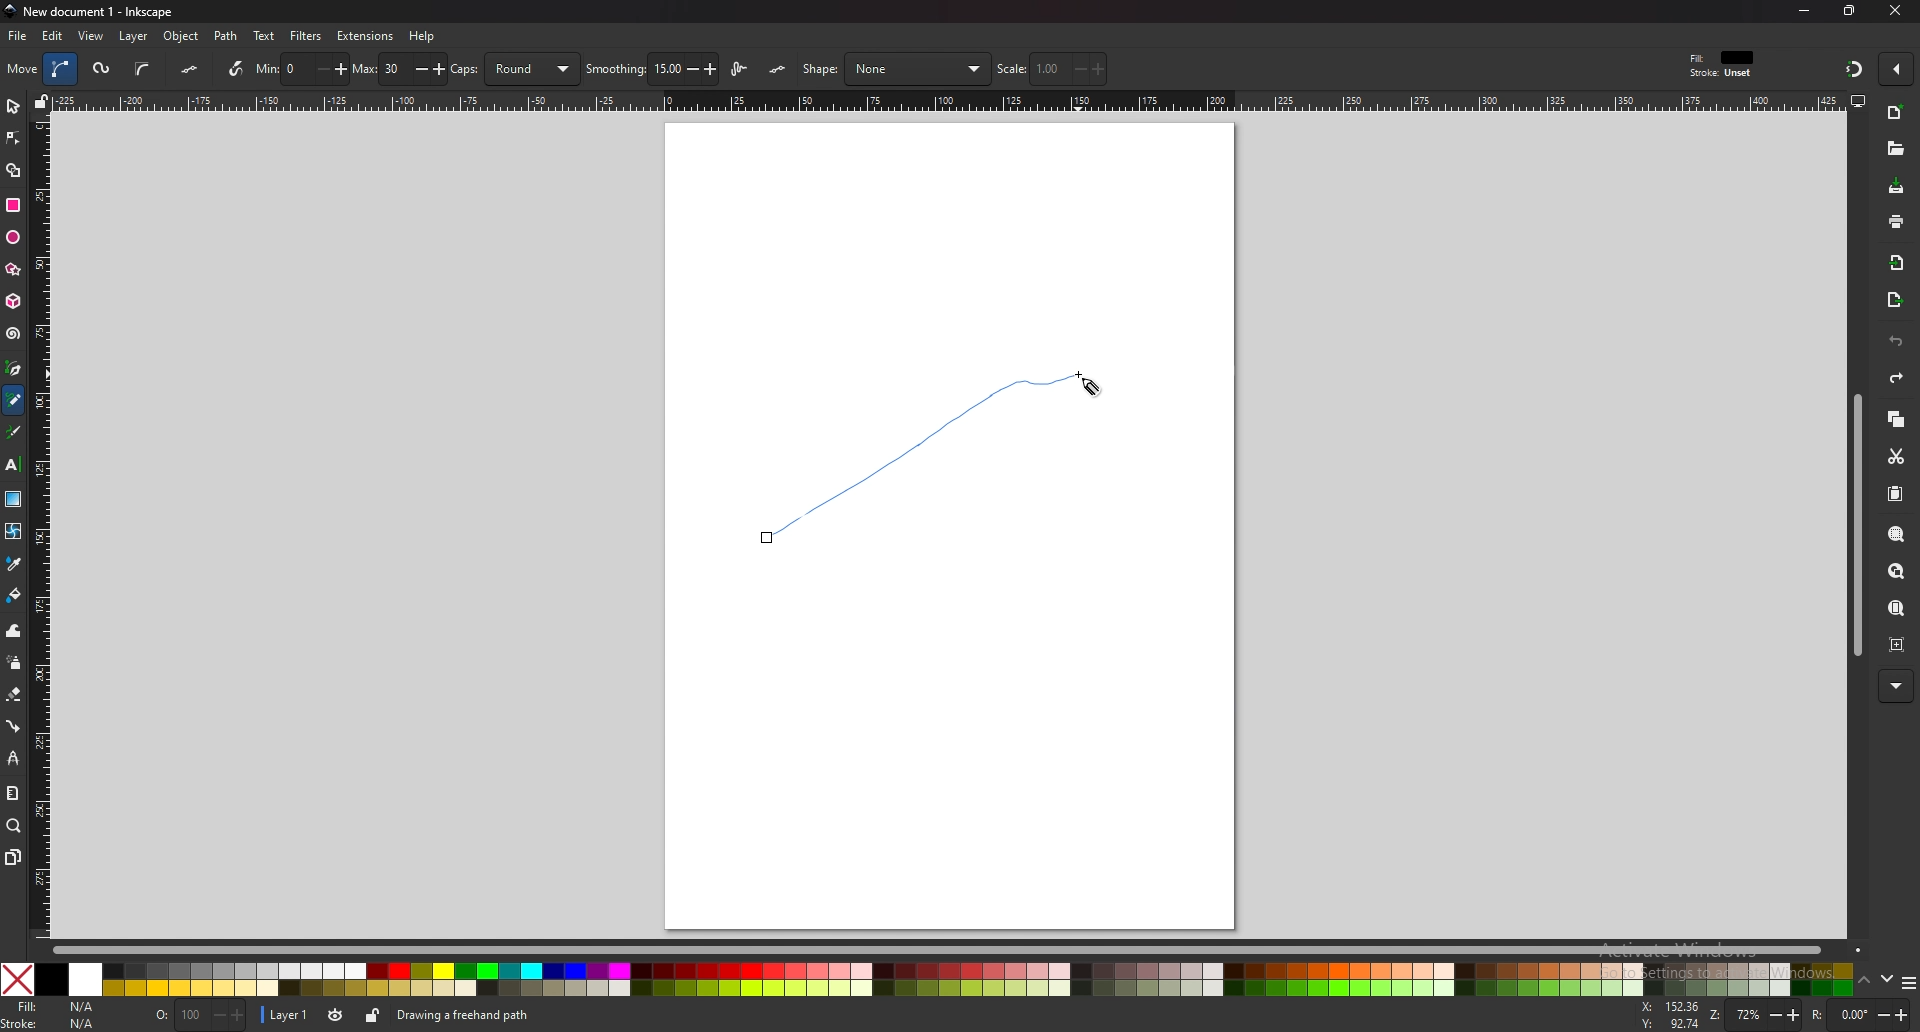 Image resolution: width=1920 pixels, height=1032 pixels. Describe the element at coordinates (227, 36) in the screenshot. I see `path` at that location.